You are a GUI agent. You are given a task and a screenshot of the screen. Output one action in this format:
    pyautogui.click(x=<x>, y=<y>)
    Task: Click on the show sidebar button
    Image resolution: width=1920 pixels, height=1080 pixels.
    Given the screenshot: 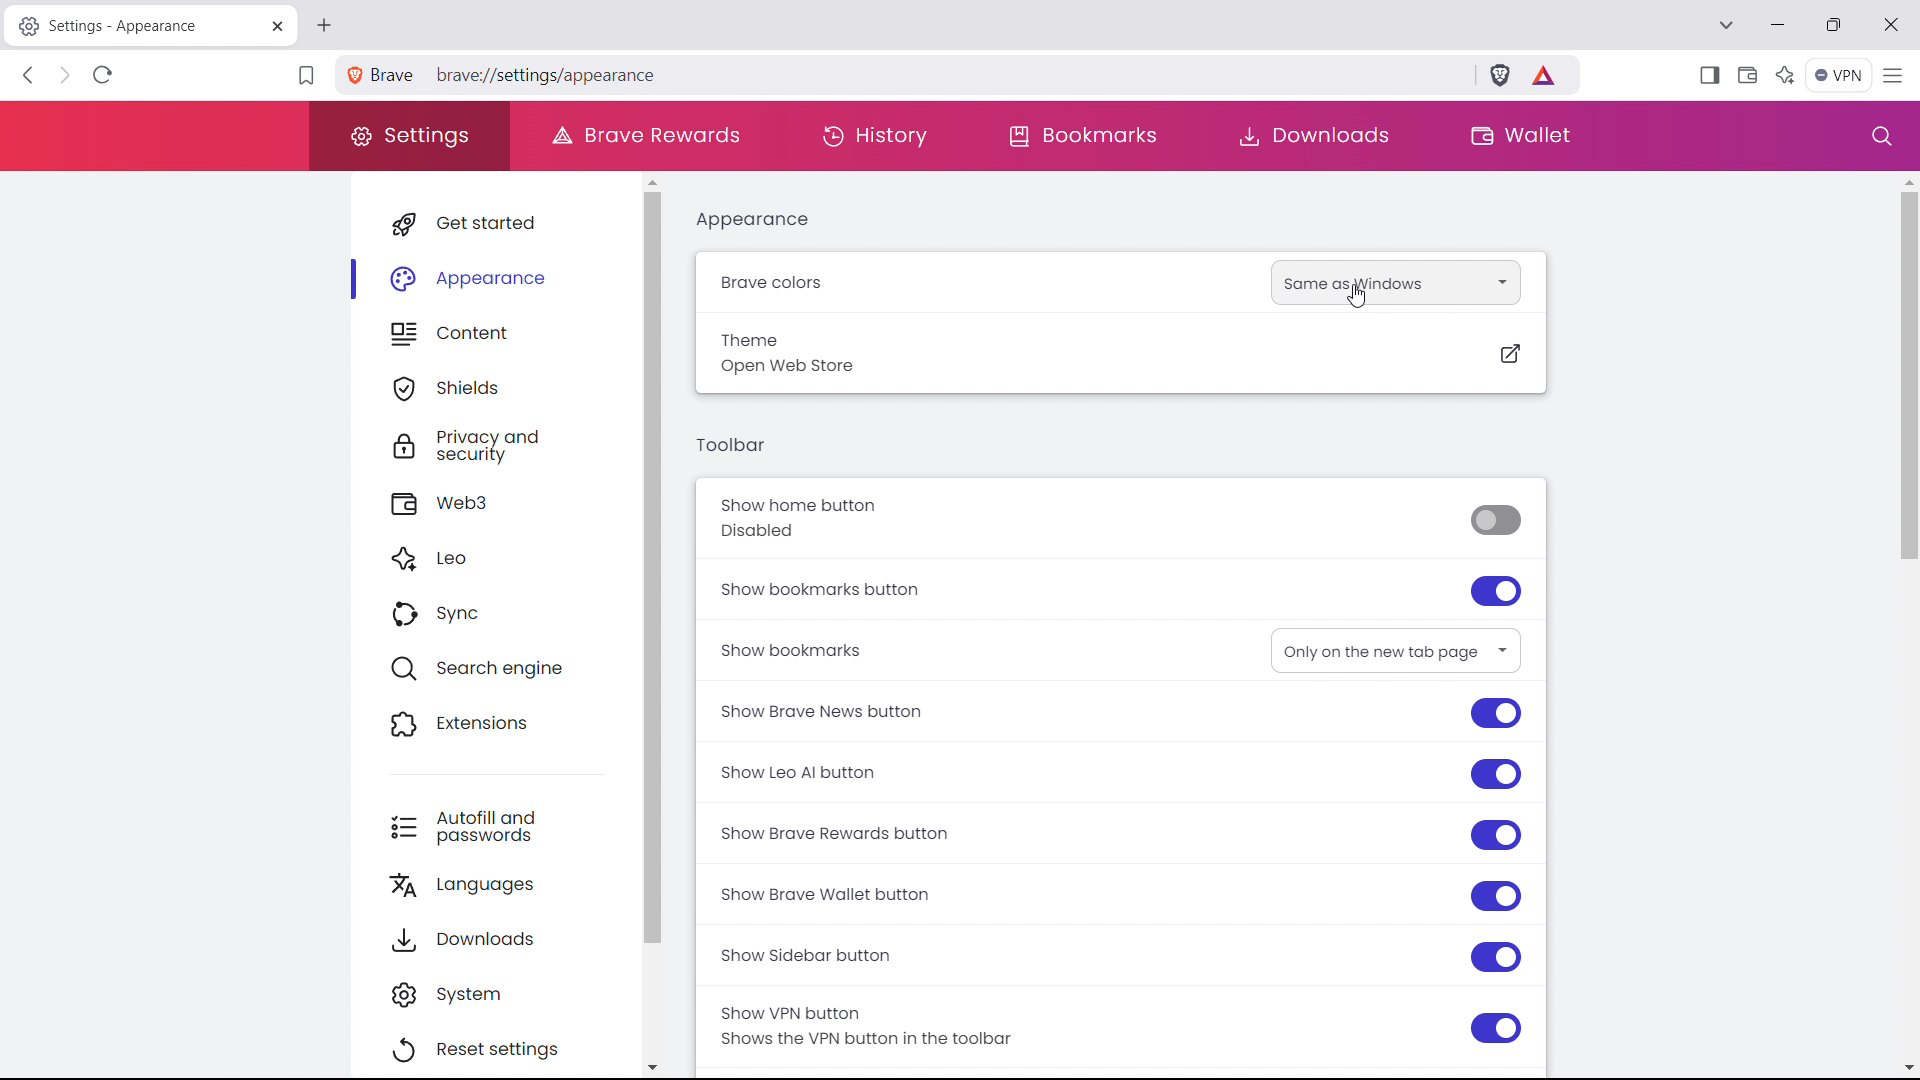 What is the action you would take?
    pyautogui.click(x=1120, y=950)
    